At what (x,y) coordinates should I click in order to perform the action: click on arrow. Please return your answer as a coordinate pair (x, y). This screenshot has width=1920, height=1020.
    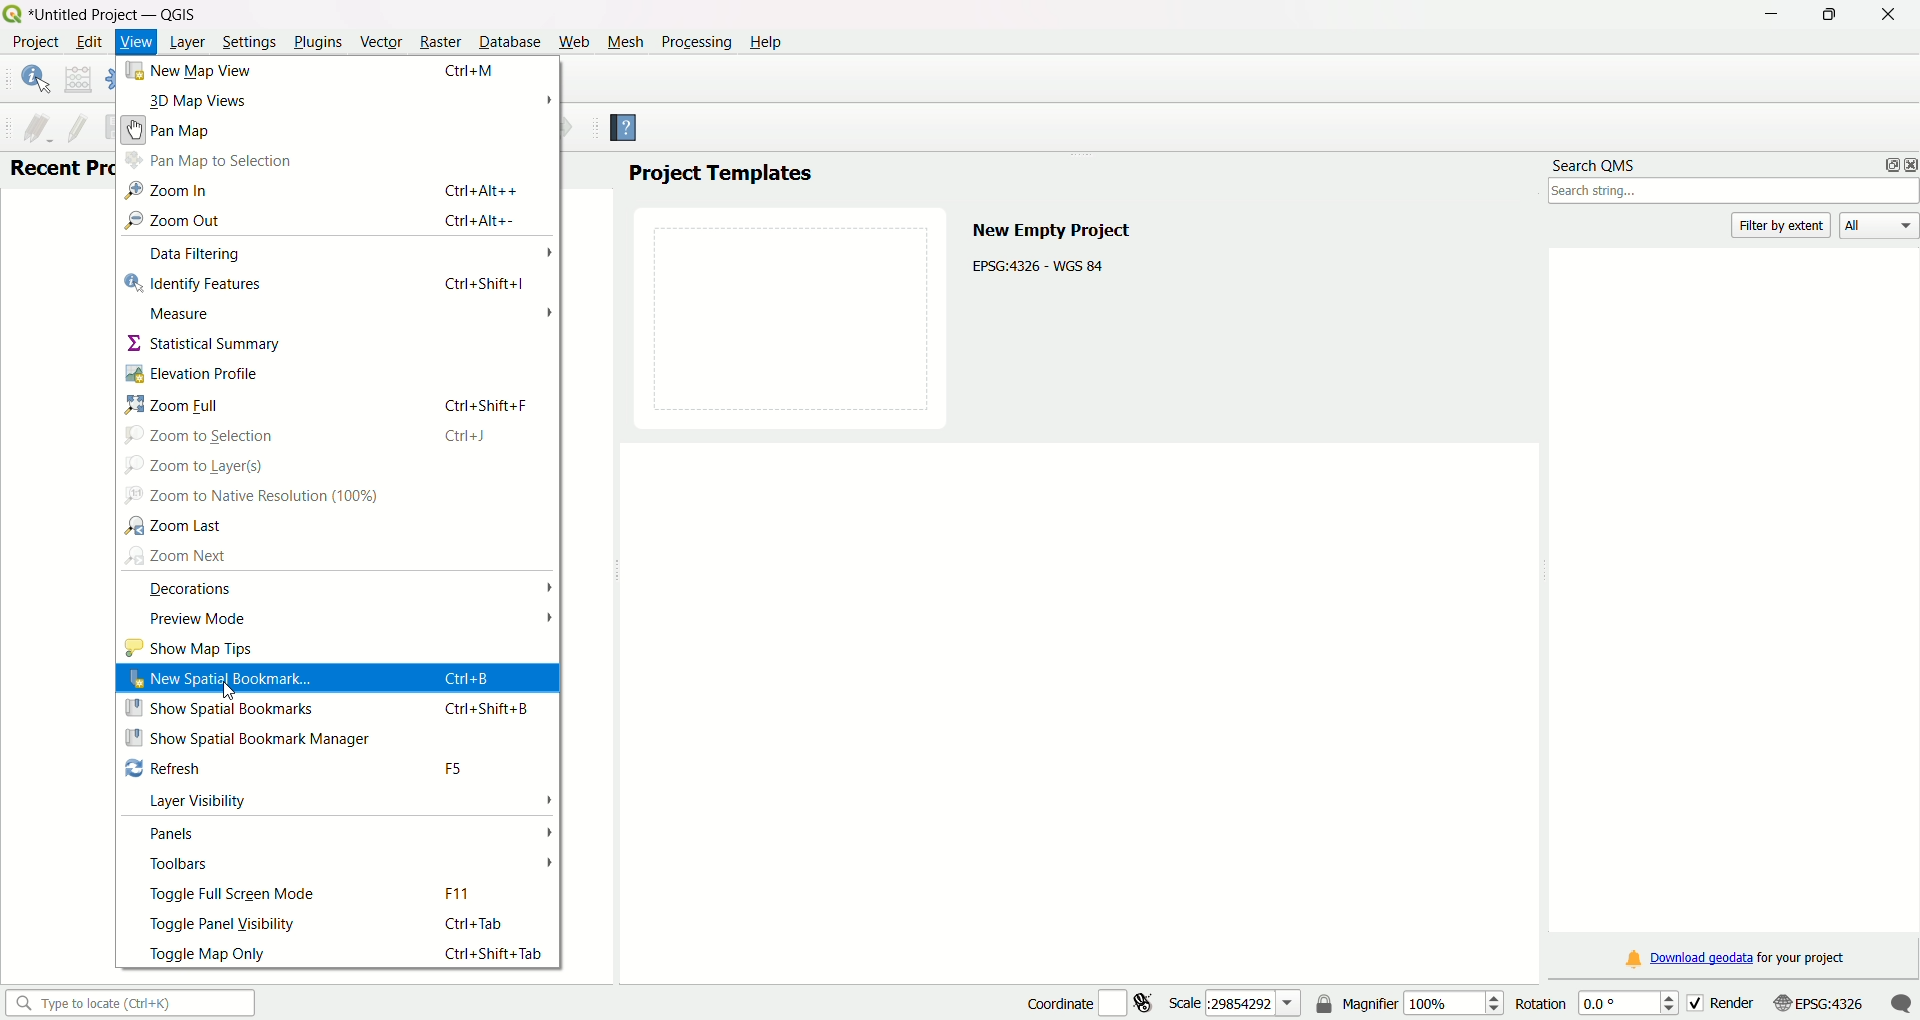
    Looking at the image, I should click on (548, 616).